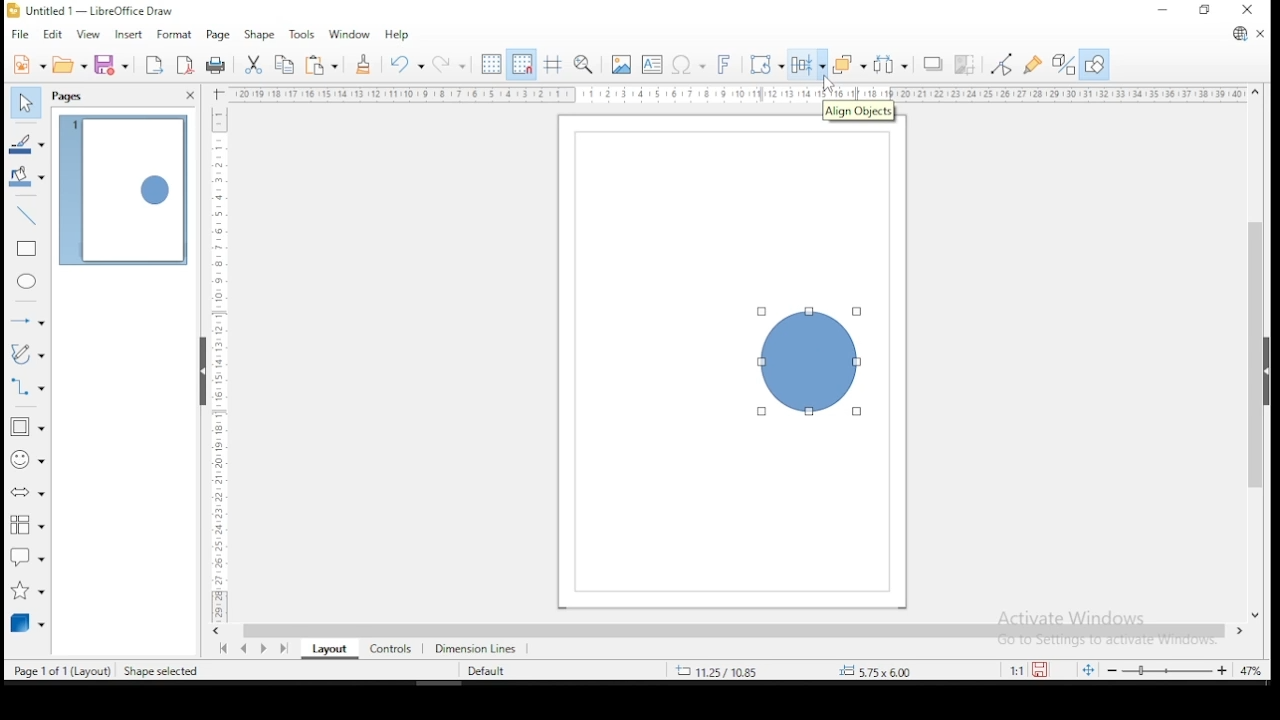 The height and width of the screenshot is (720, 1280). Describe the element at coordinates (806, 65) in the screenshot. I see `align objects` at that location.